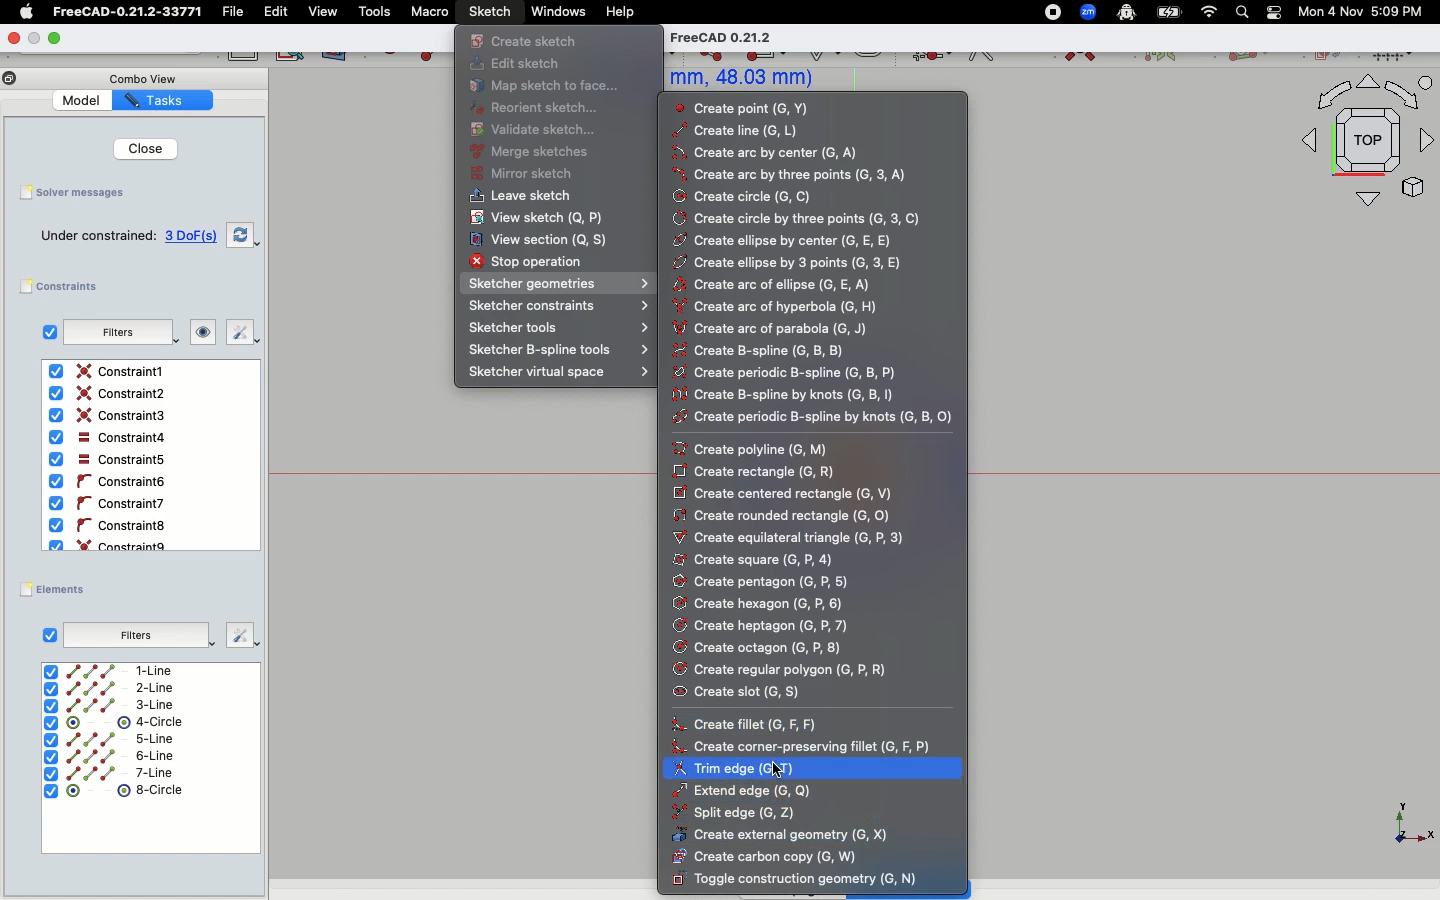 This screenshot has height=900, width=1440. What do you see at coordinates (84, 102) in the screenshot?
I see `Model` at bounding box center [84, 102].